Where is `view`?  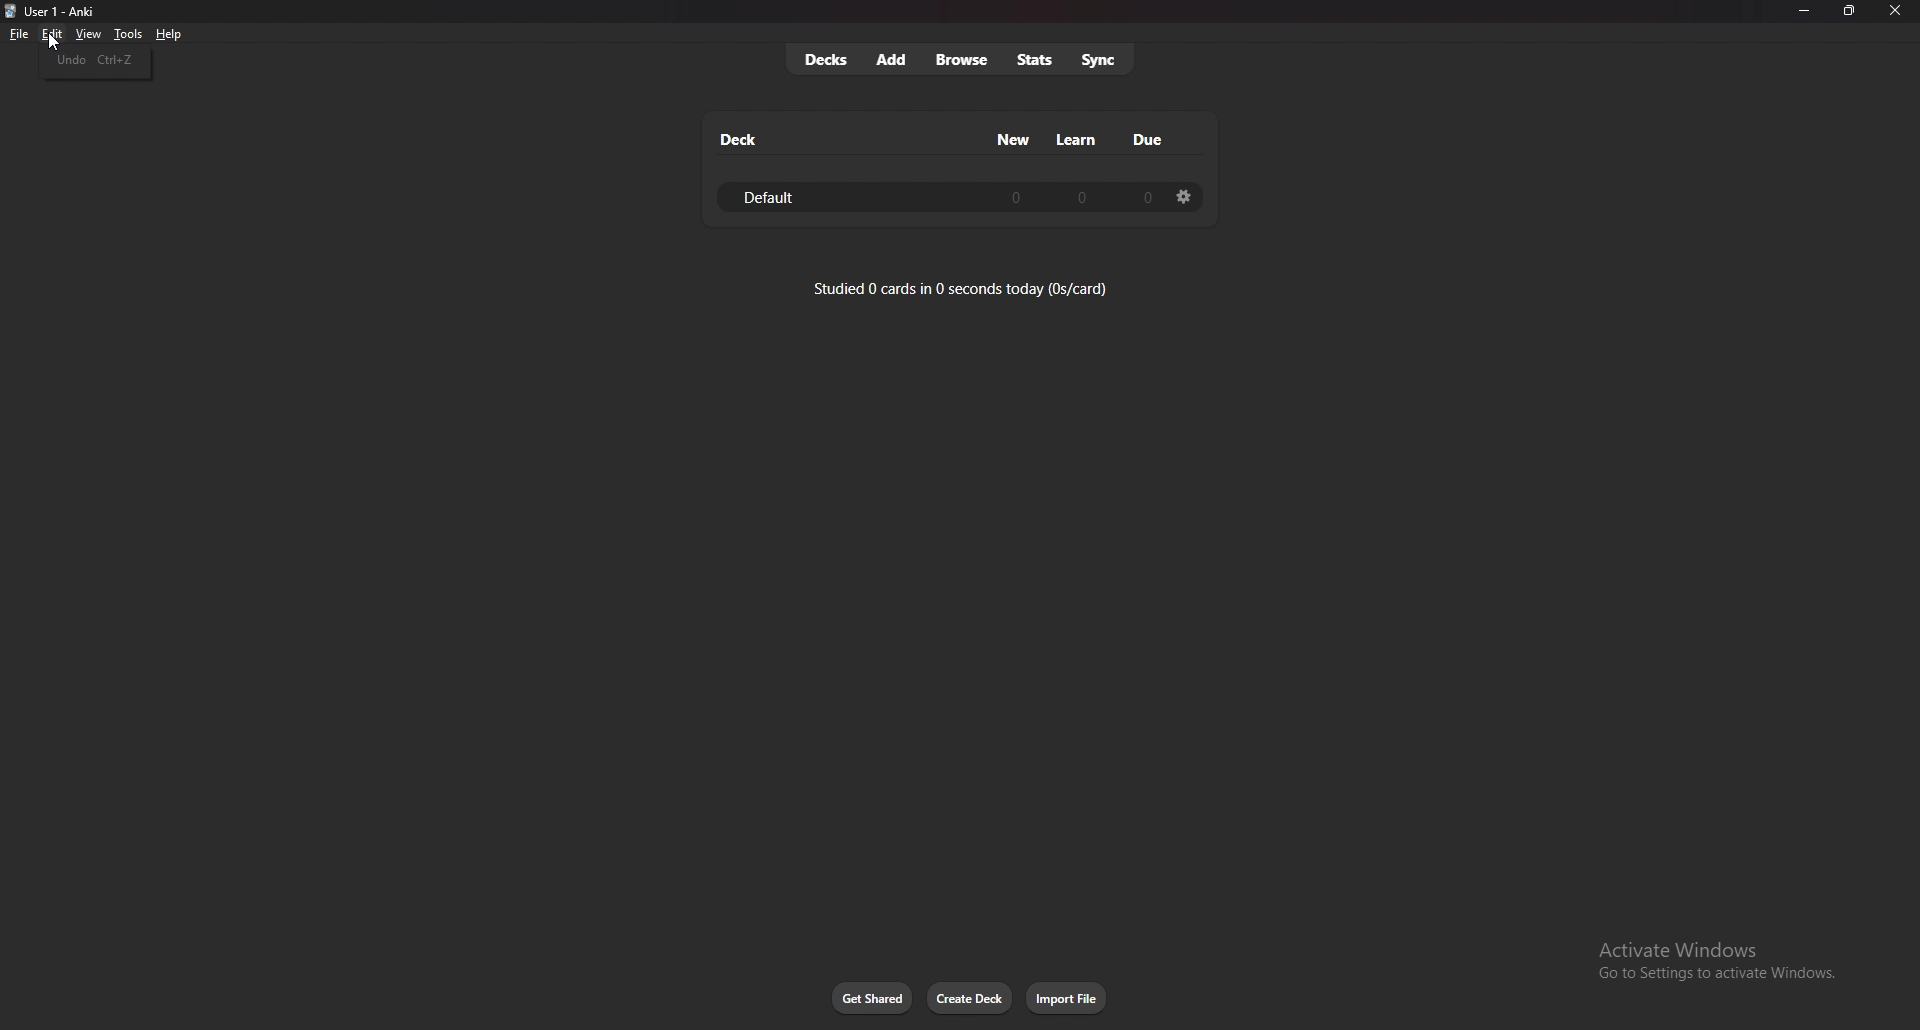
view is located at coordinates (86, 33).